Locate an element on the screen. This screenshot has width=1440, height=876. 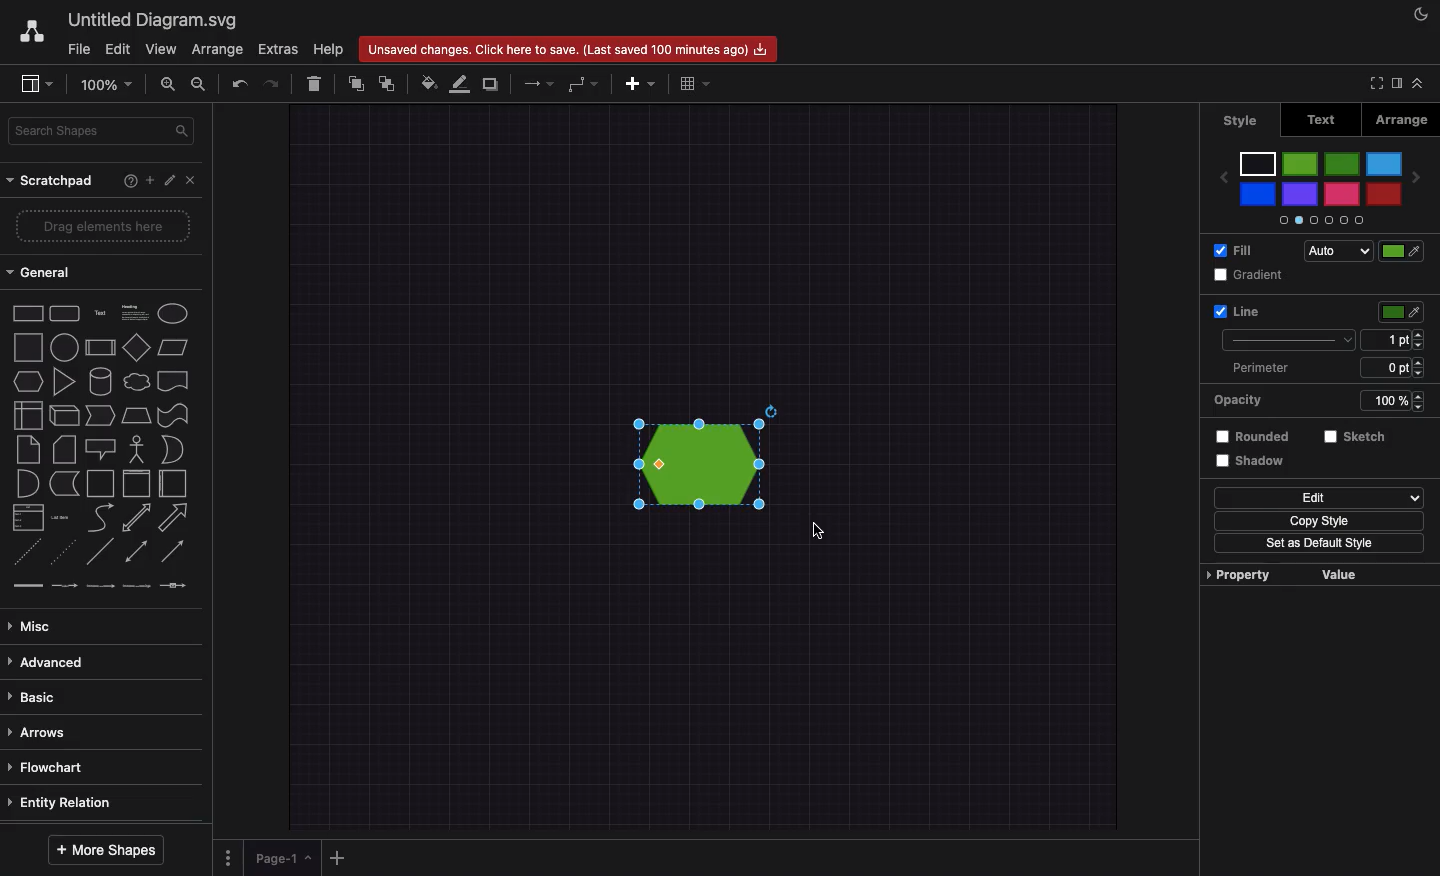
Entity relation is located at coordinates (70, 803).